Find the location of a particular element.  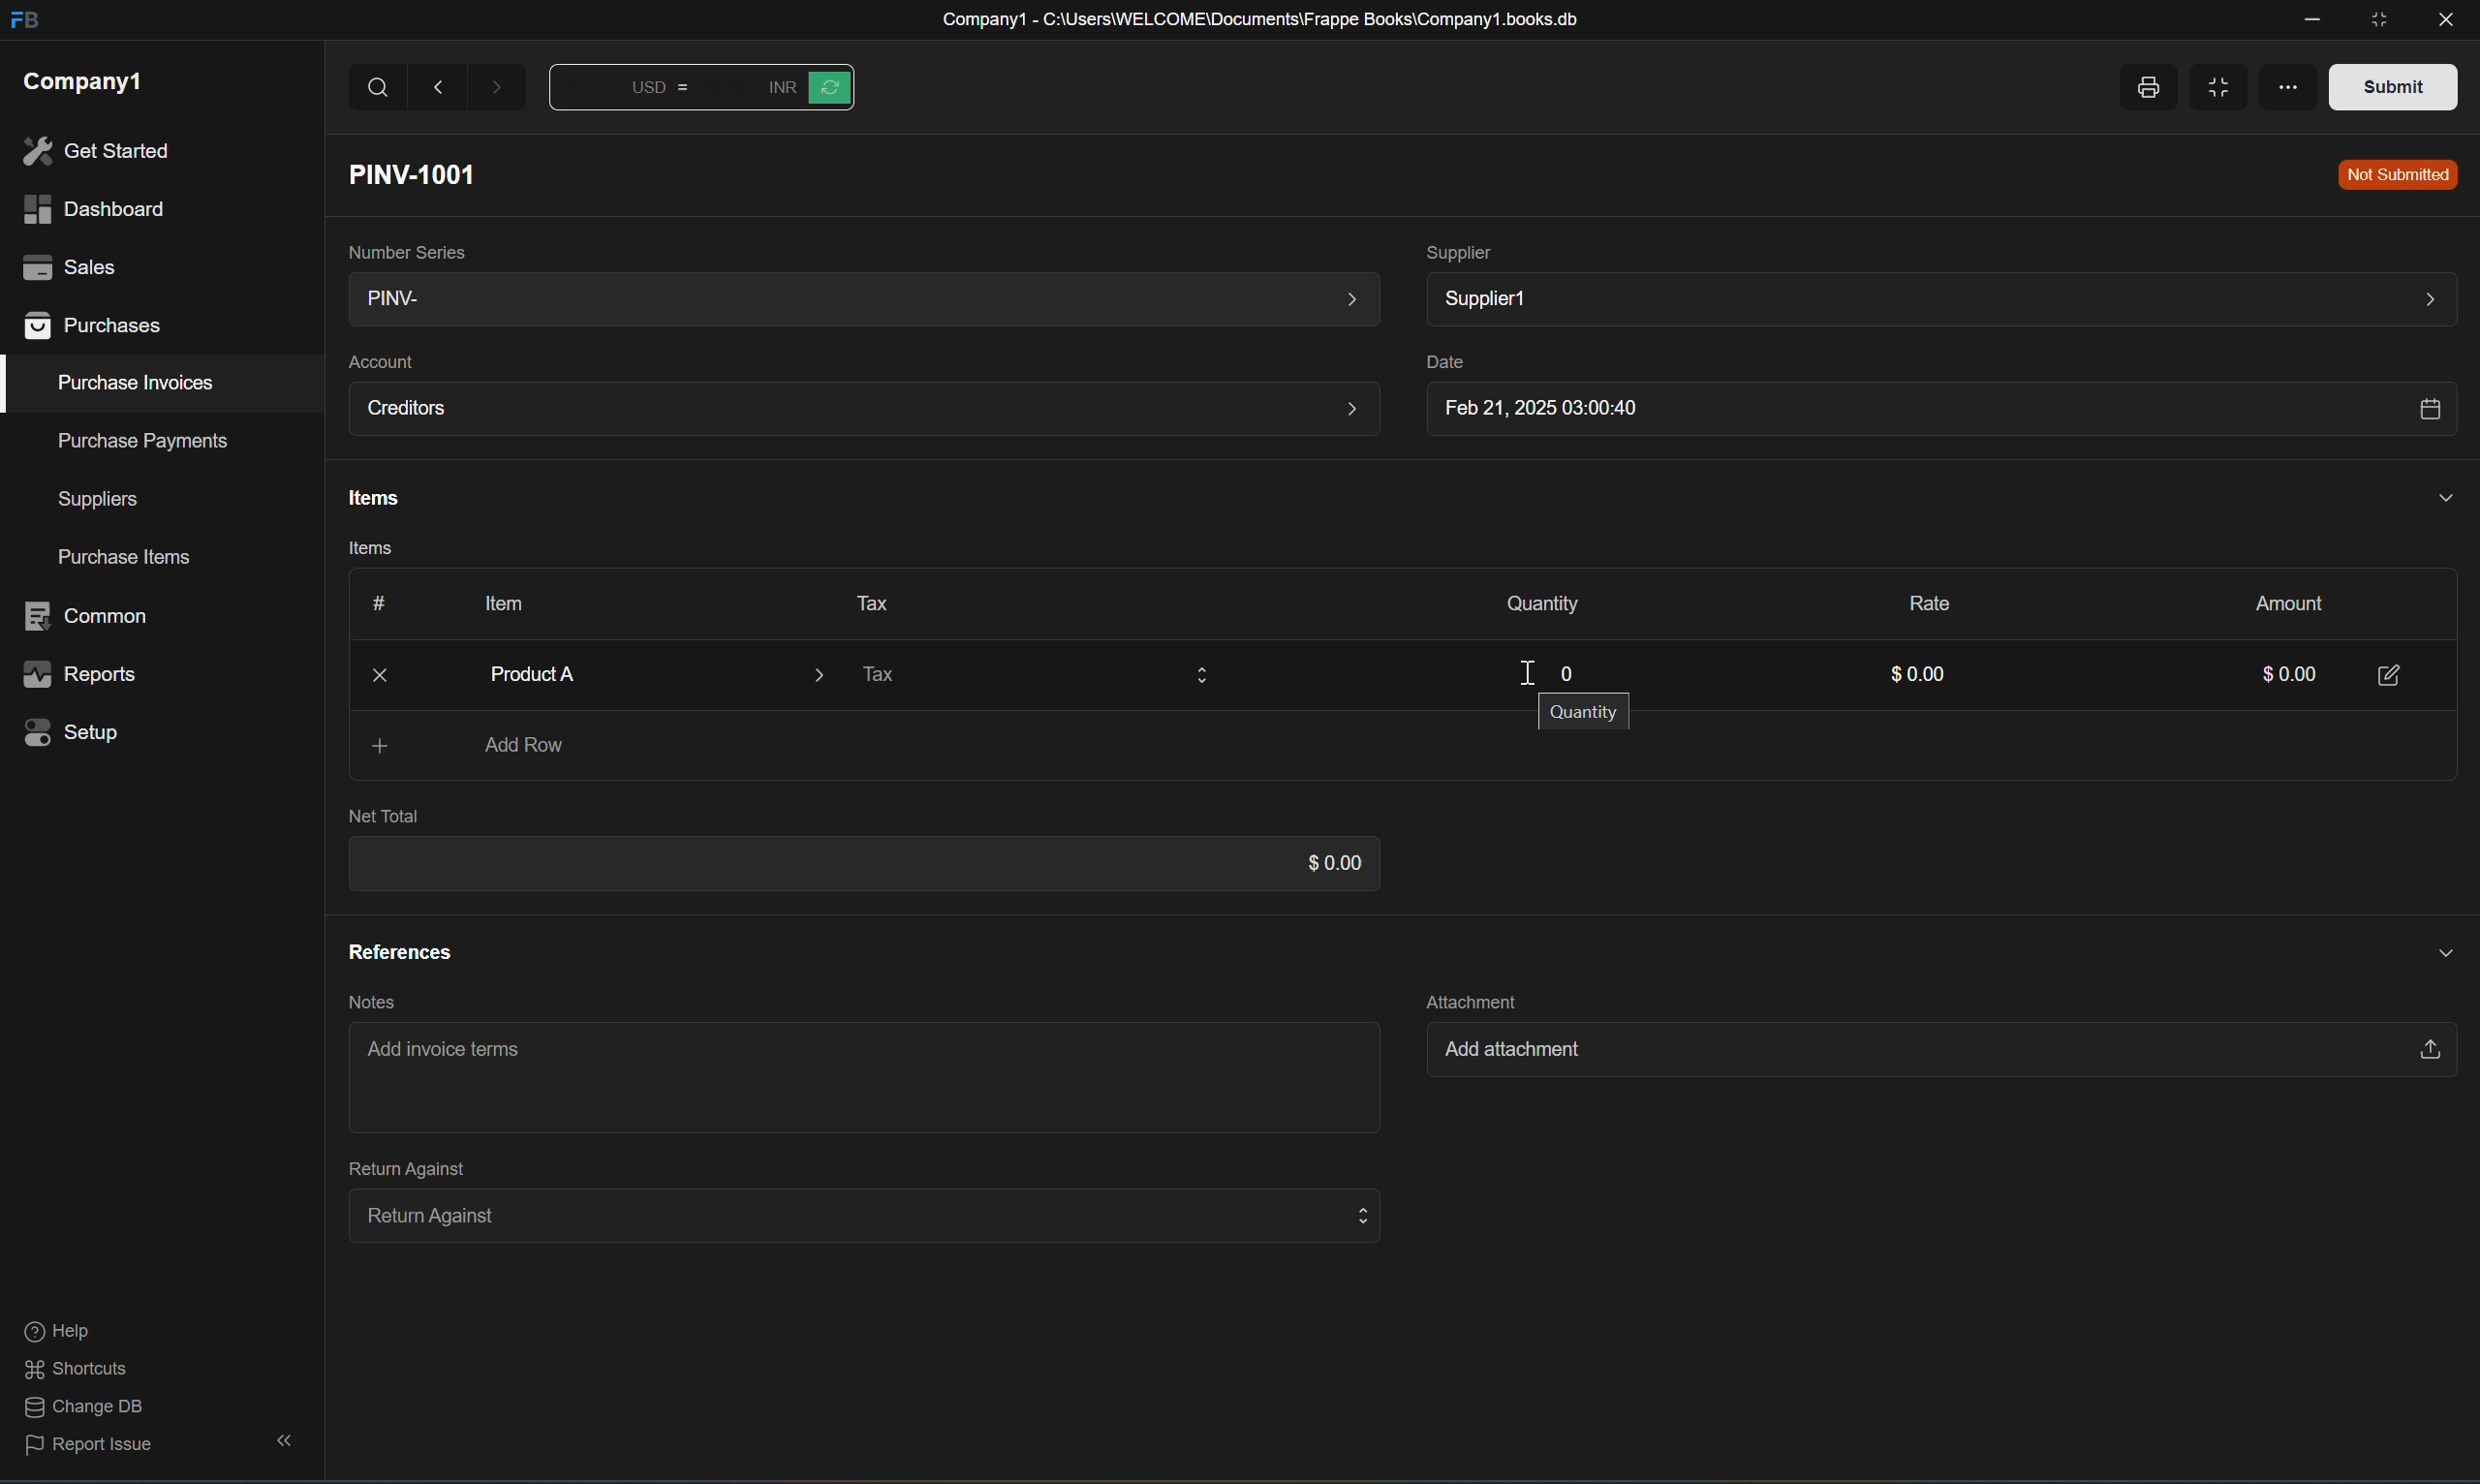

help is located at coordinates (56, 1333).